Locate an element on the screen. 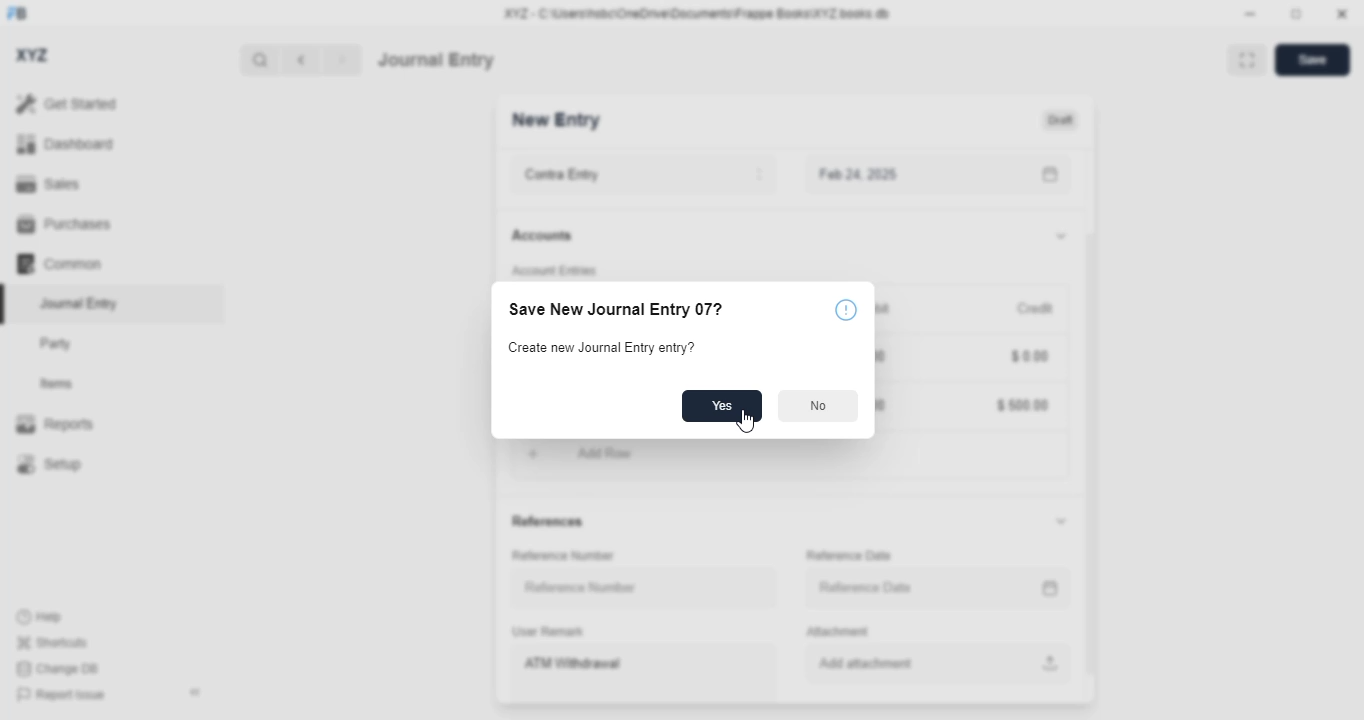 This screenshot has height=720, width=1364. journal entry is located at coordinates (80, 303).